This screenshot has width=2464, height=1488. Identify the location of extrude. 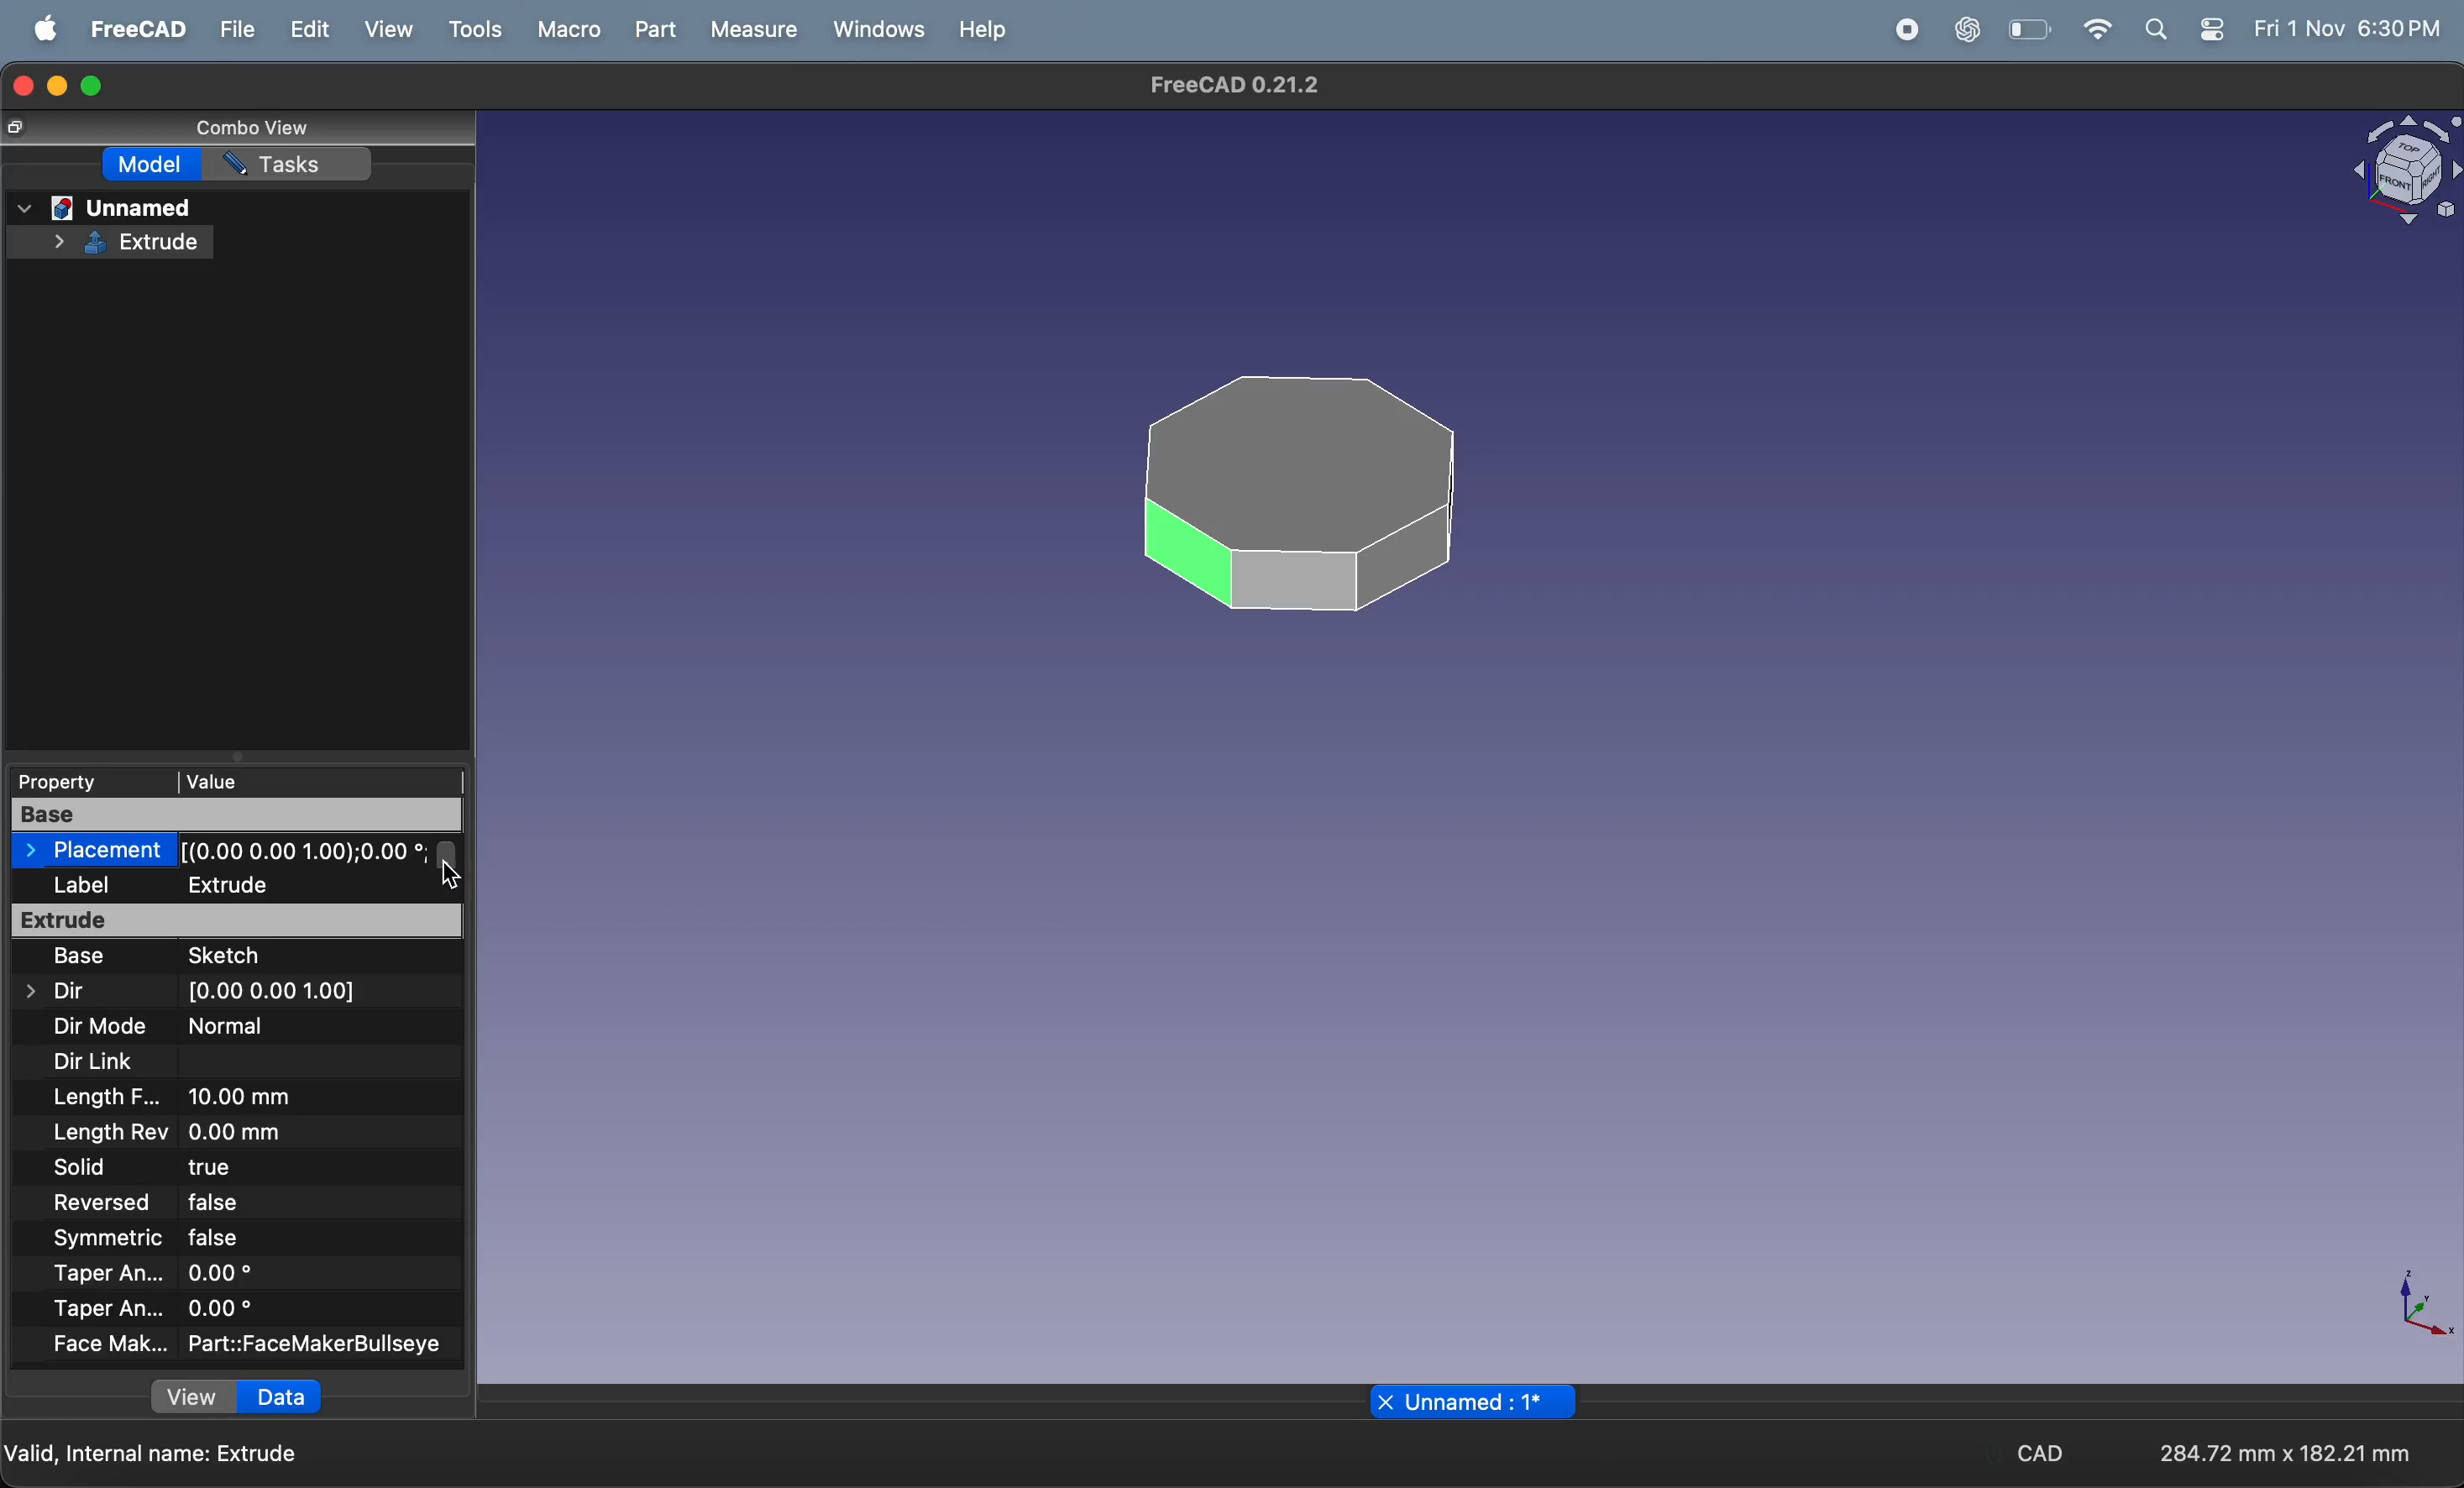
(296, 886).